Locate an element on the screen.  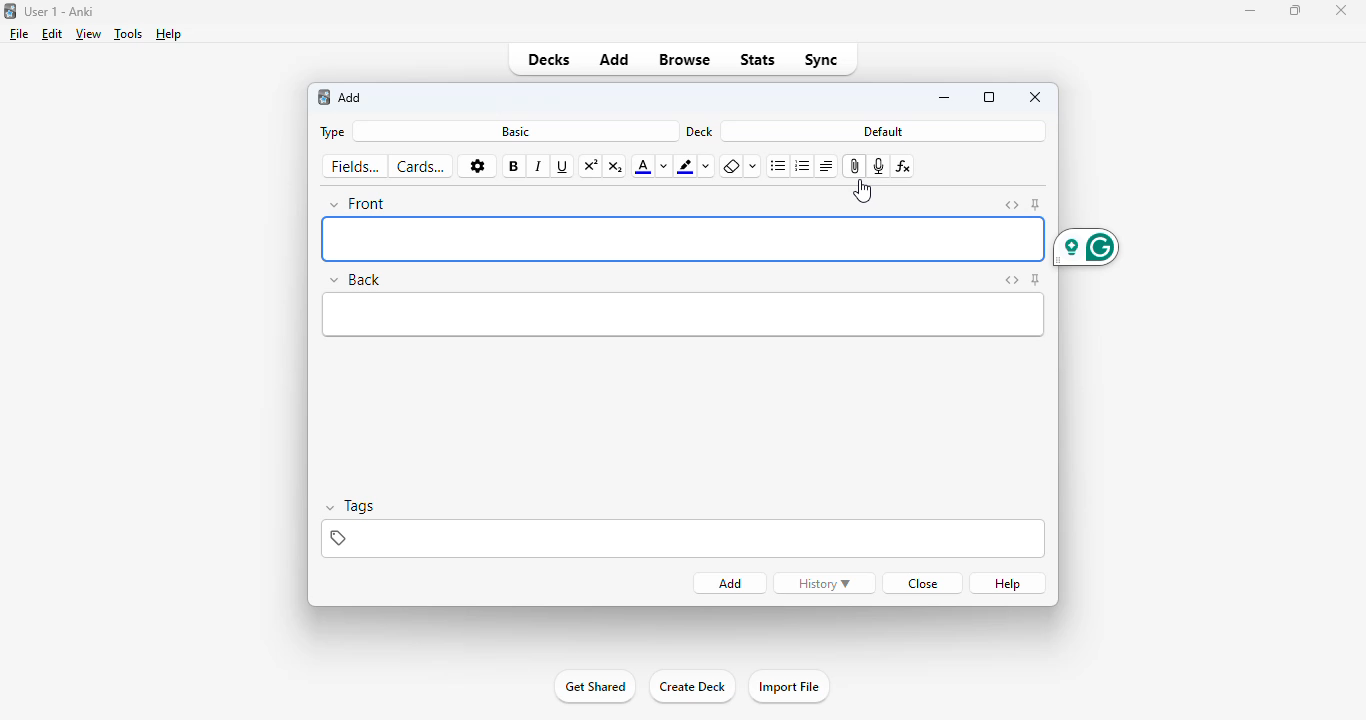
basic is located at coordinates (517, 132).